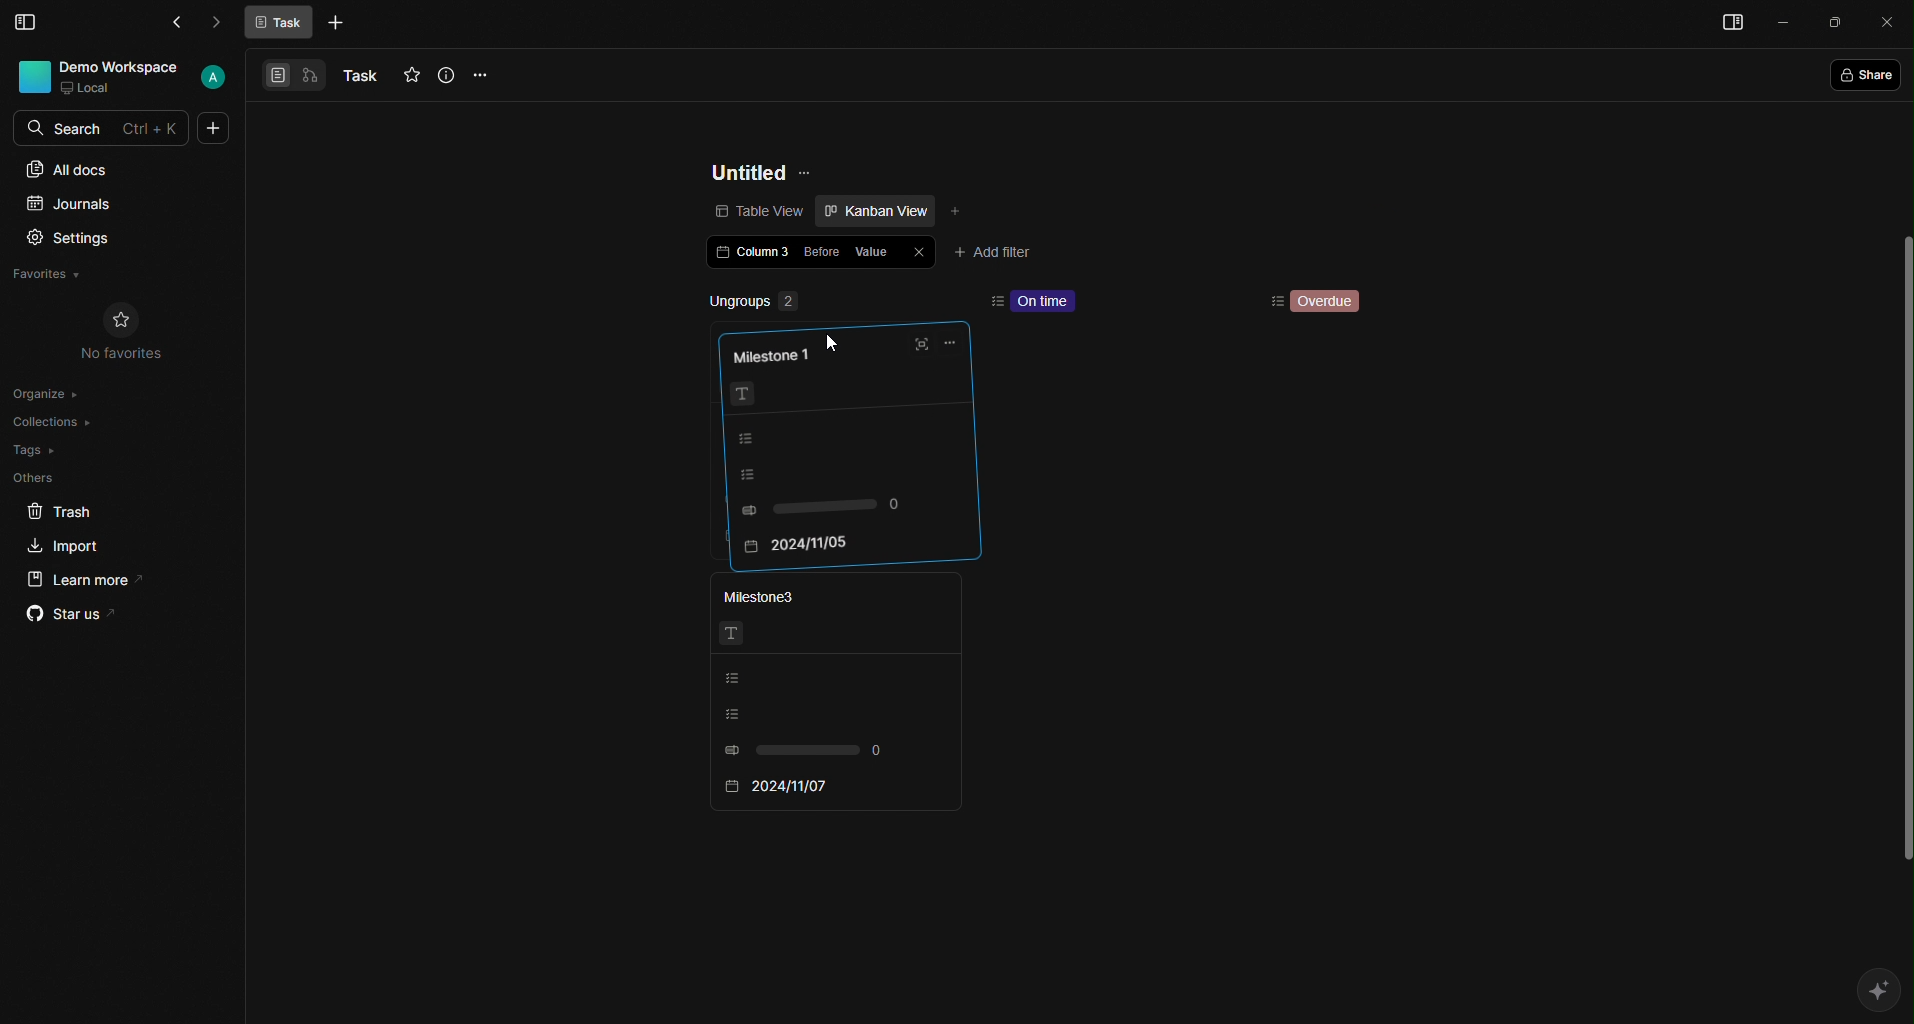 The height and width of the screenshot is (1024, 1914). Describe the element at coordinates (794, 301) in the screenshot. I see `Ungroups` at that location.